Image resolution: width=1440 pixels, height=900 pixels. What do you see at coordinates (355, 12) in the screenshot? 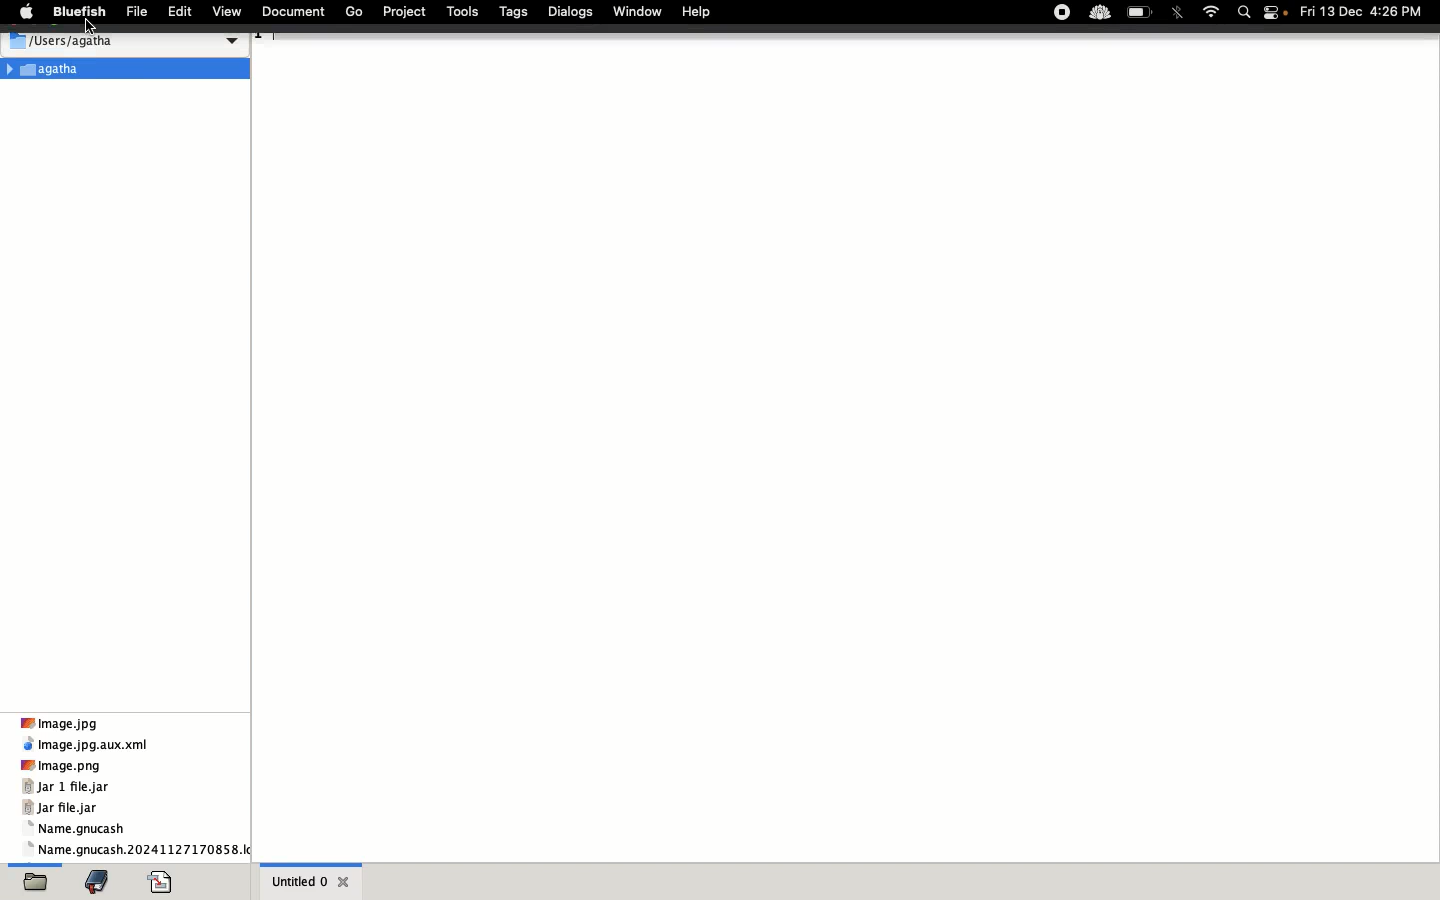
I see `Go` at bounding box center [355, 12].